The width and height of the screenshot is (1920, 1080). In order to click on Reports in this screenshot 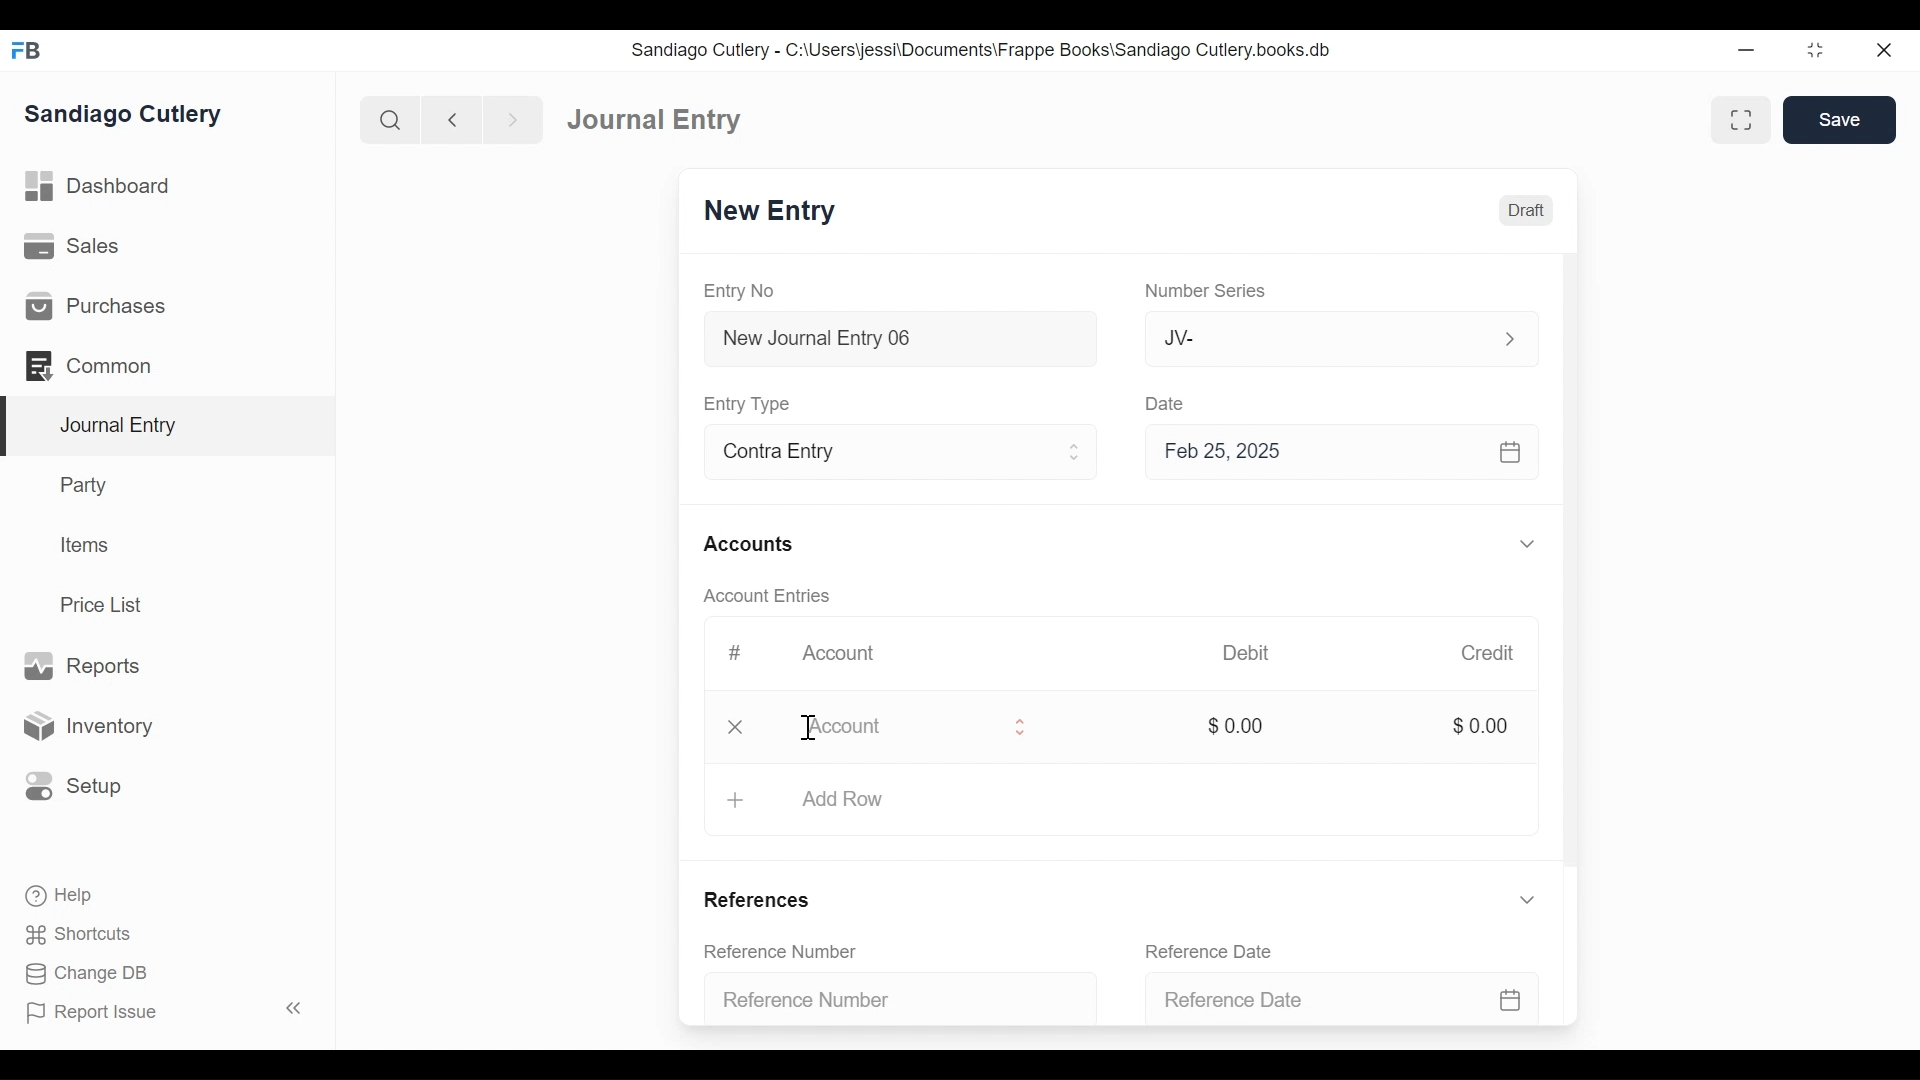, I will do `click(81, 667)`.